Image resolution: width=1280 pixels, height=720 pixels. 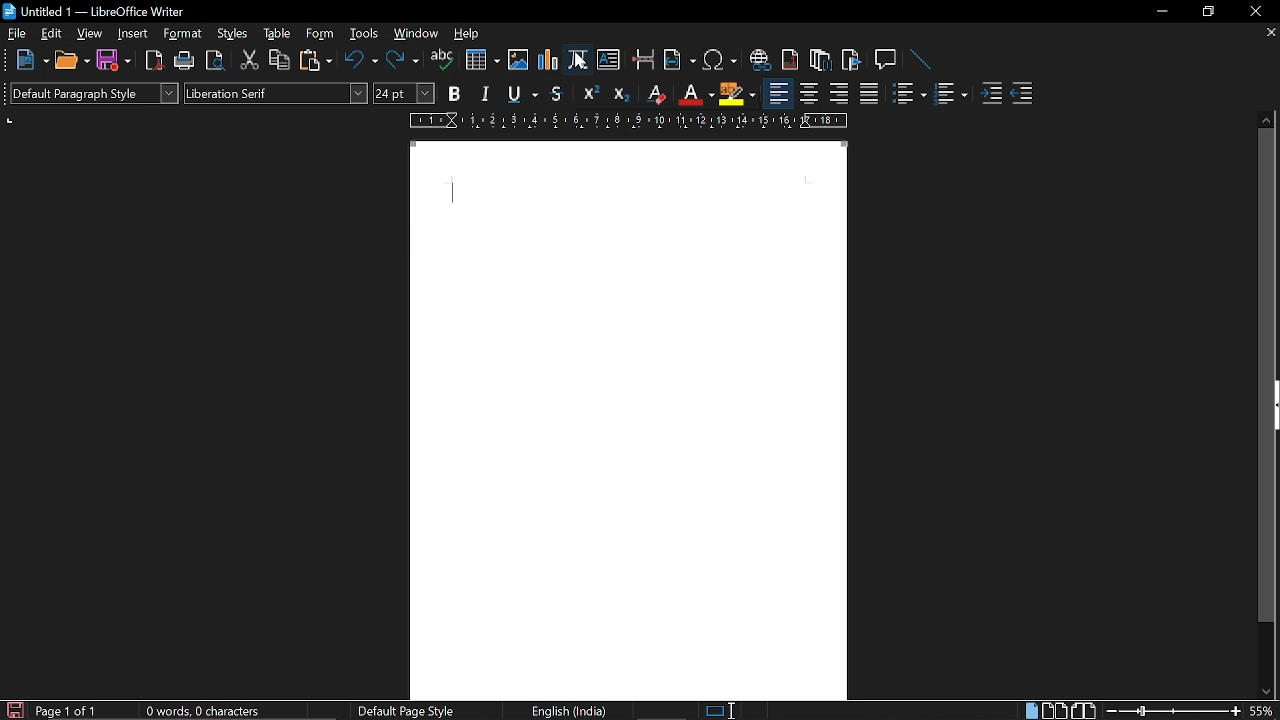 What do you see at coordinates (579, 59) in the screenshot?
I see `insert formula` at bounding box center [579, 59].